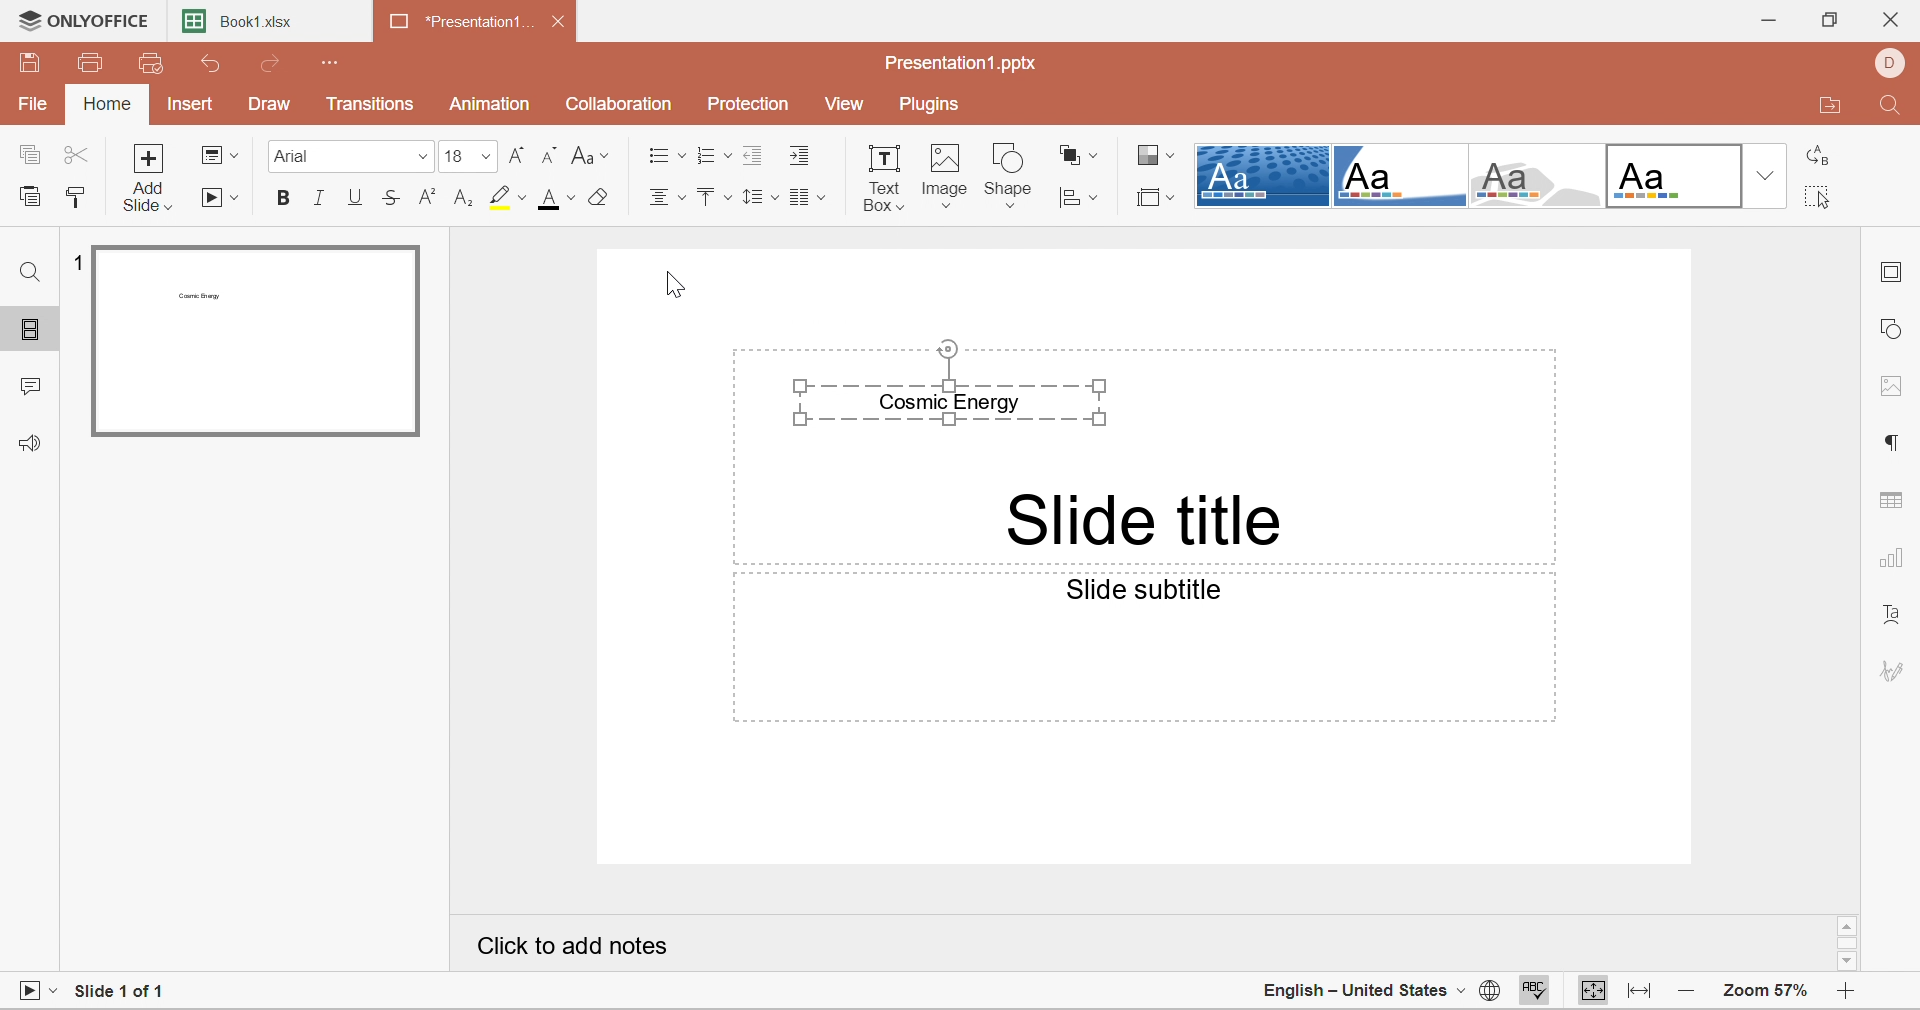 Image resolution: width=1920 pixels, height=1010 pixels. What do you see at coordinates (710, 198) in the screenshot?
I see `Align Top` at bounding box center [710, 198].